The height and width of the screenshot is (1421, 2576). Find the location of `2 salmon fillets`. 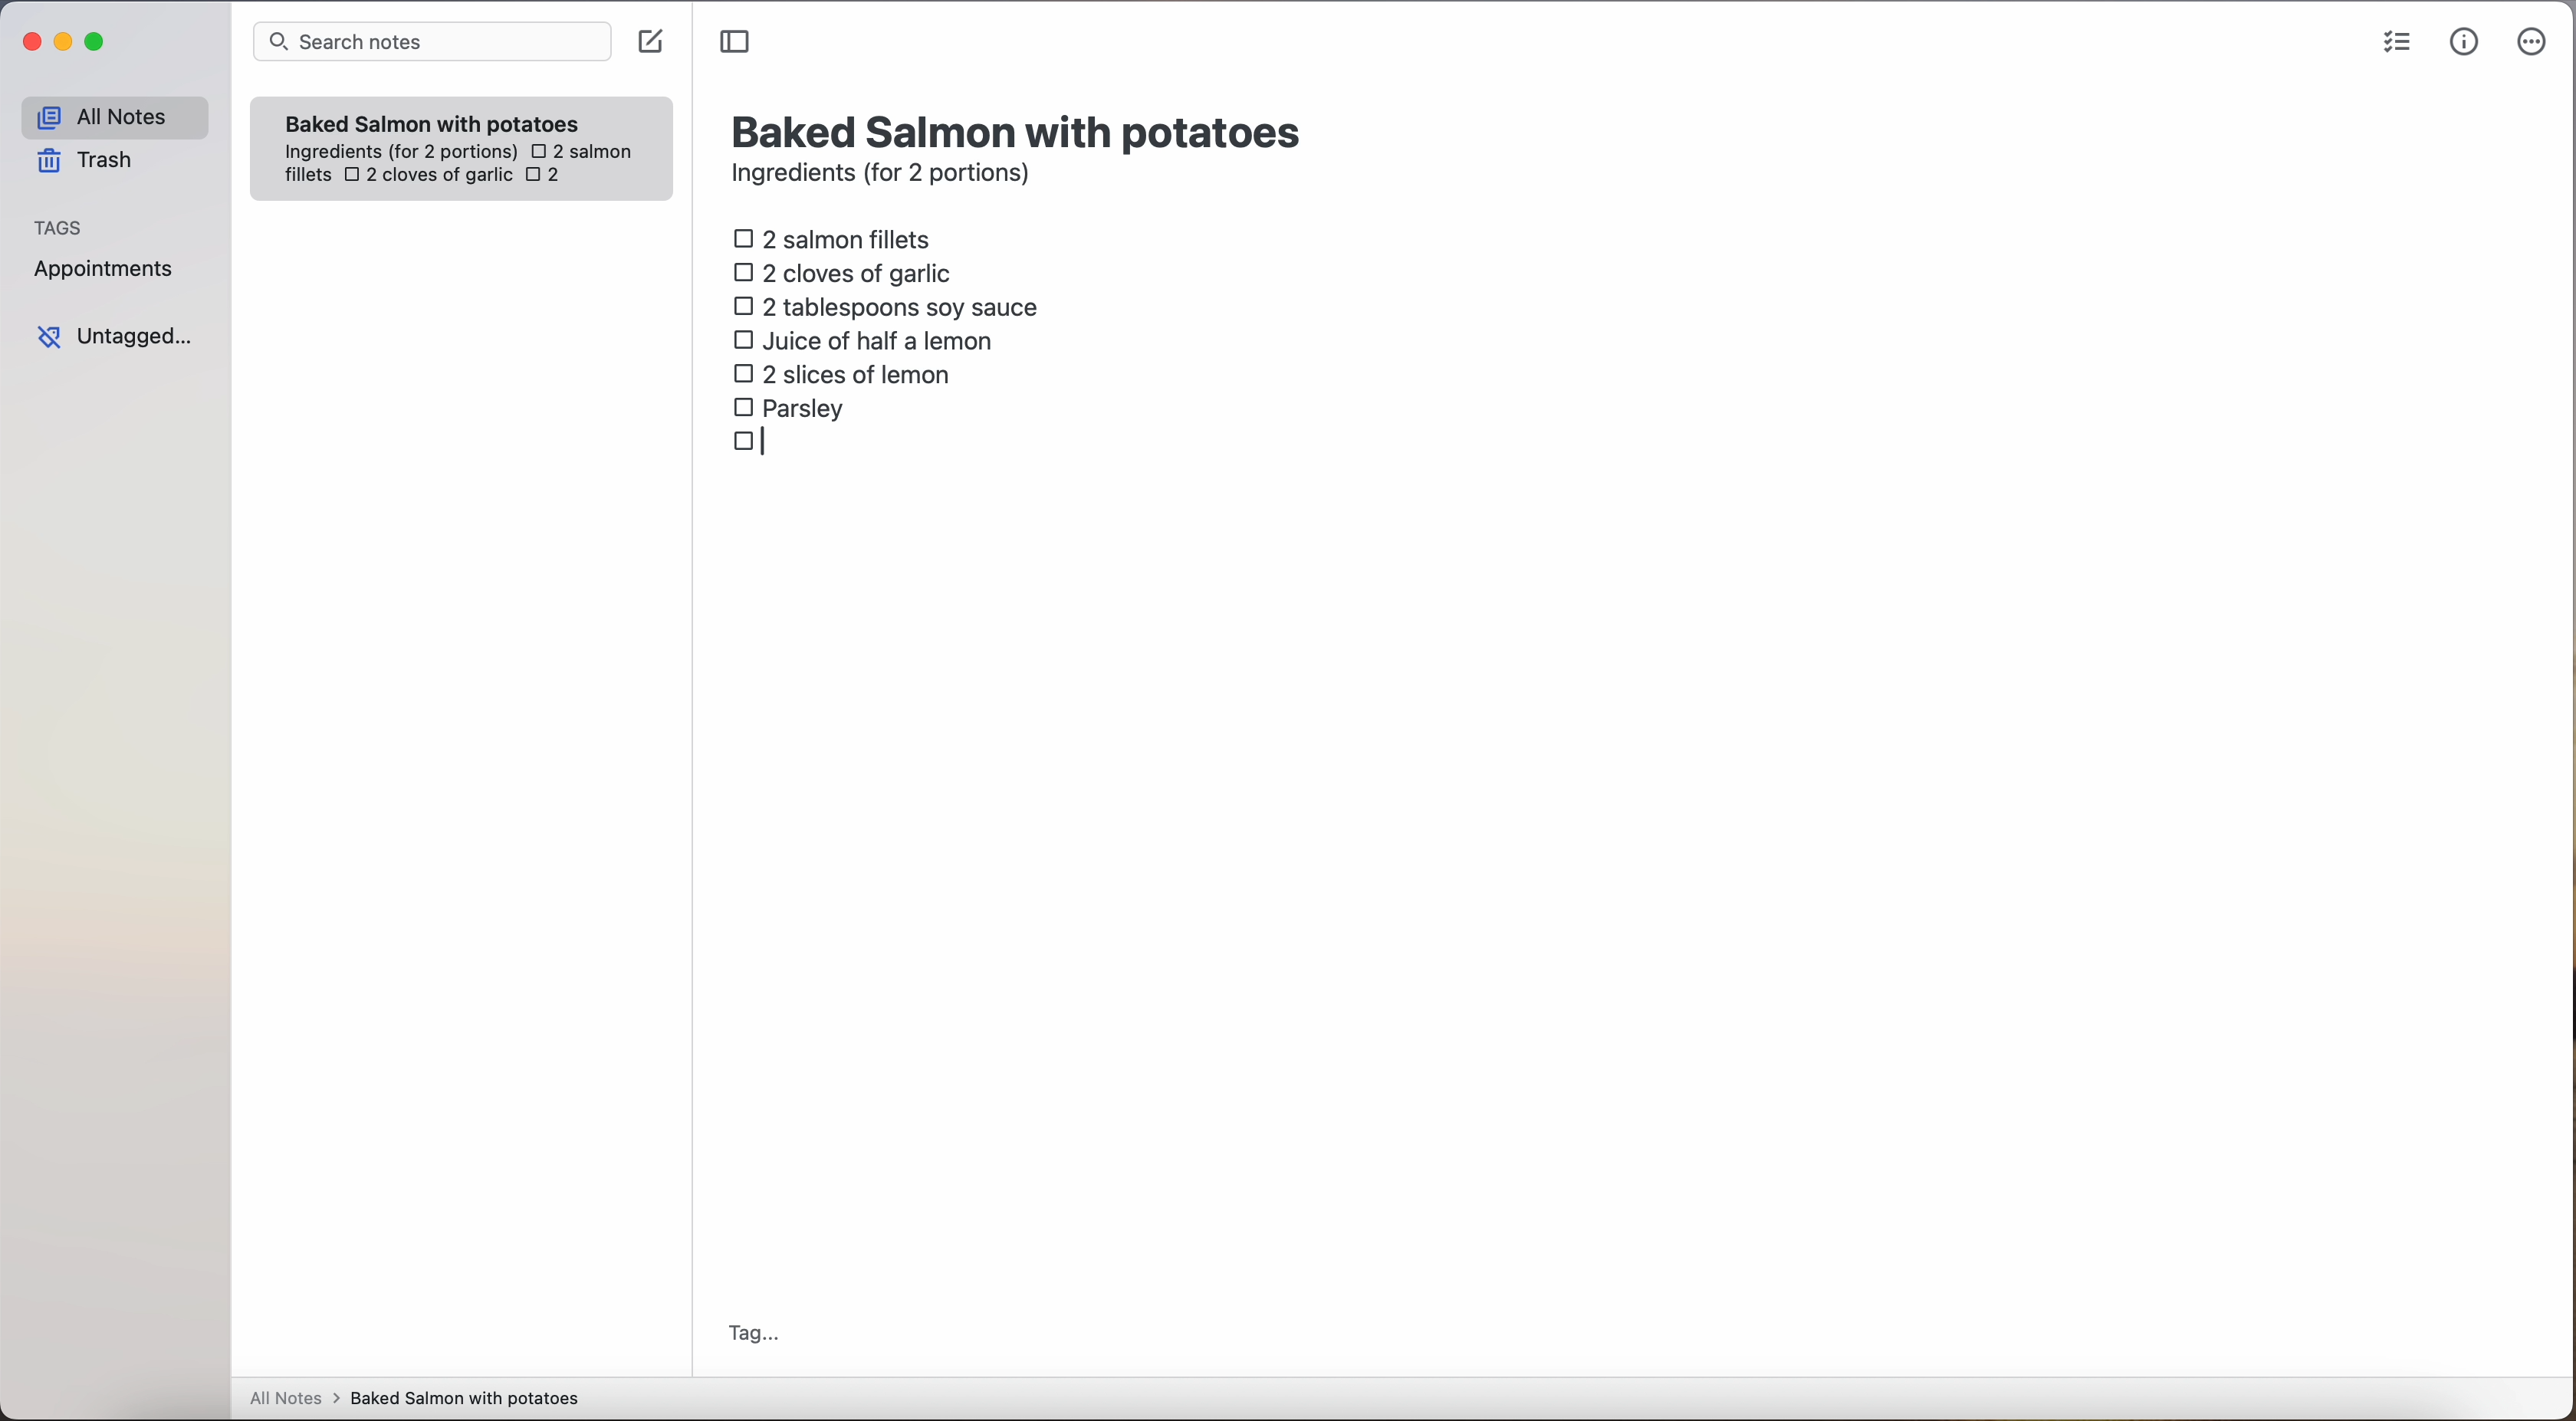

2 salmon fillets is located at coordinates (839, 237).